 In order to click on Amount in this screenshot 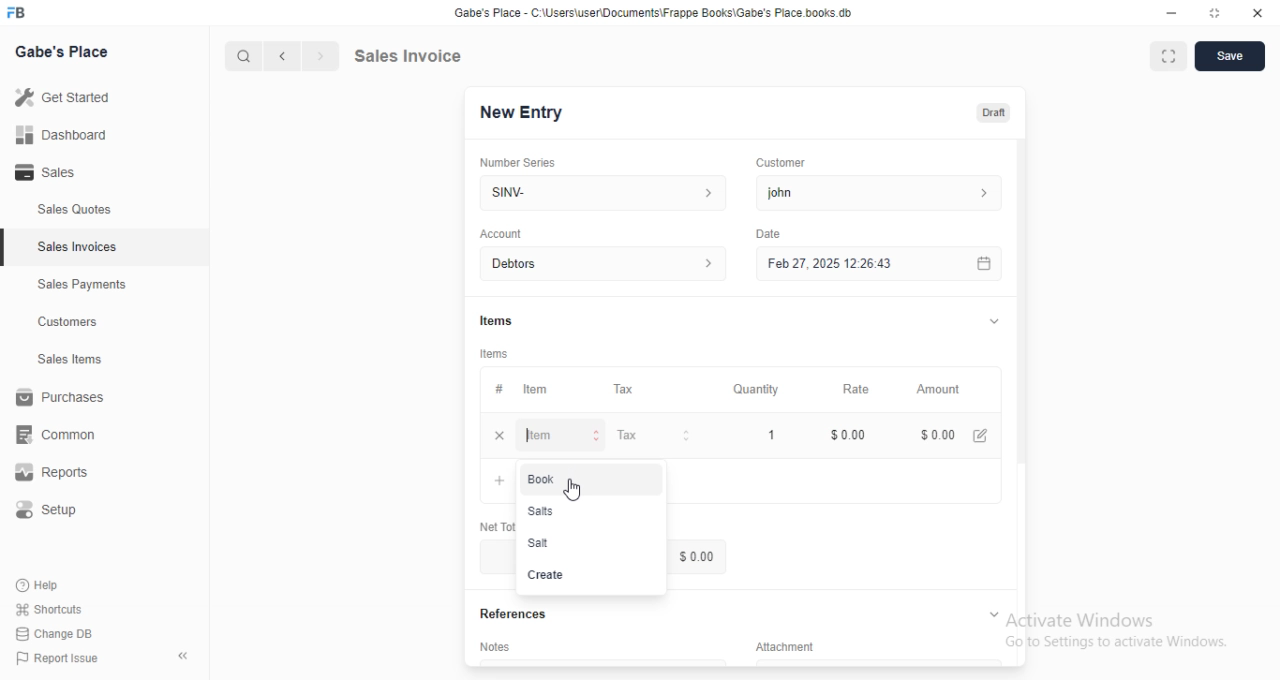, I will do `click(943, 390)`.